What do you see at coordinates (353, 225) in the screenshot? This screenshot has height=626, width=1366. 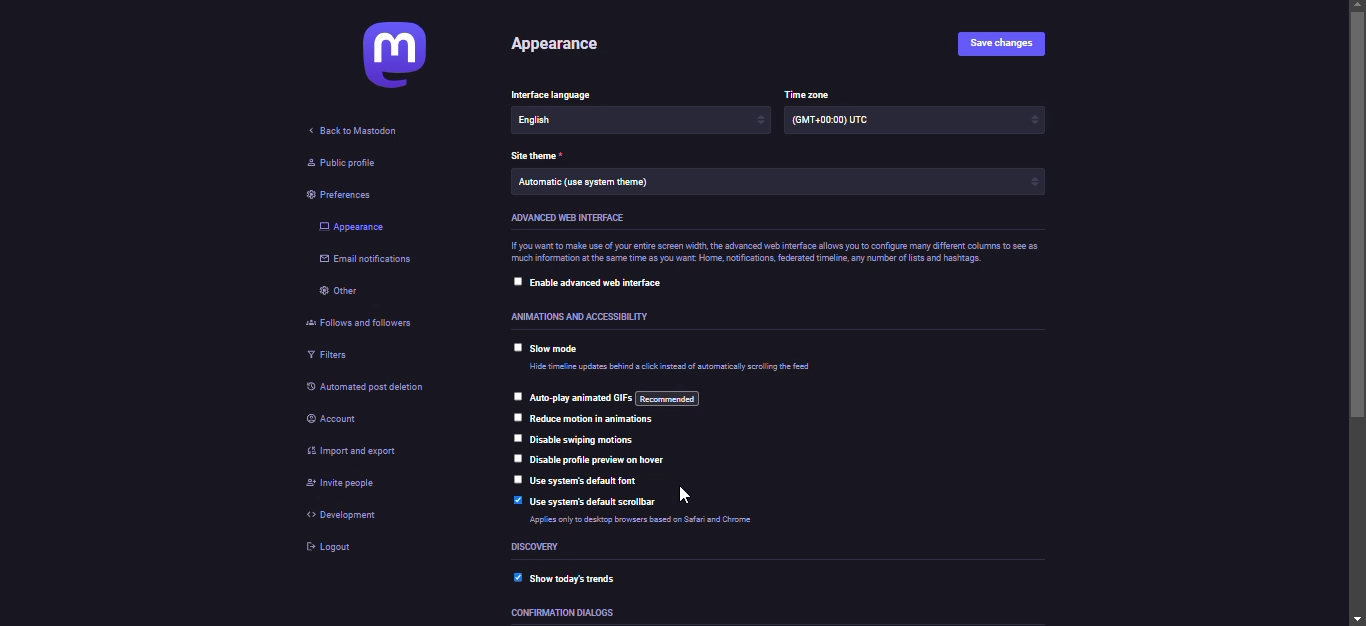 I see `appearance` at bounding box center [353, 225].